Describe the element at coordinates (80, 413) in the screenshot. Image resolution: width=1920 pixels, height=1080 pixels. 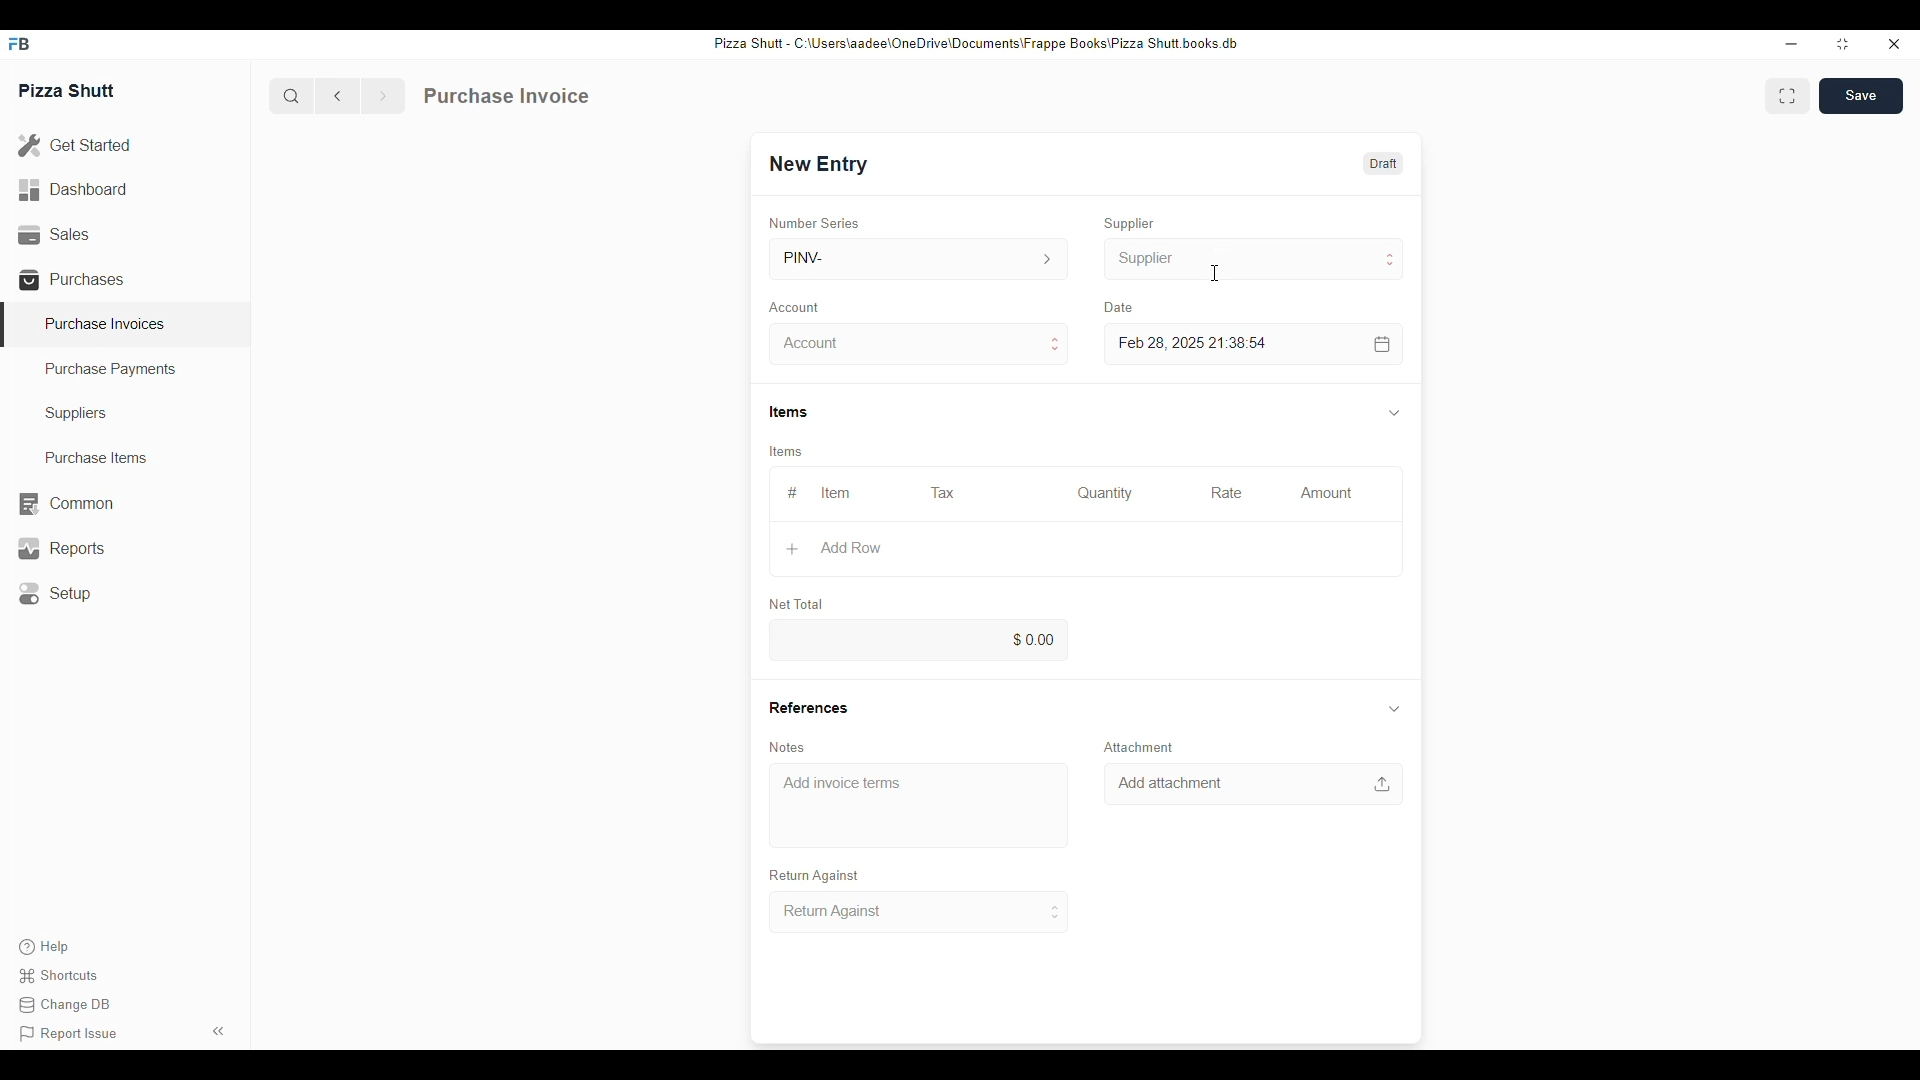
I see `Suppliers.` at that location.